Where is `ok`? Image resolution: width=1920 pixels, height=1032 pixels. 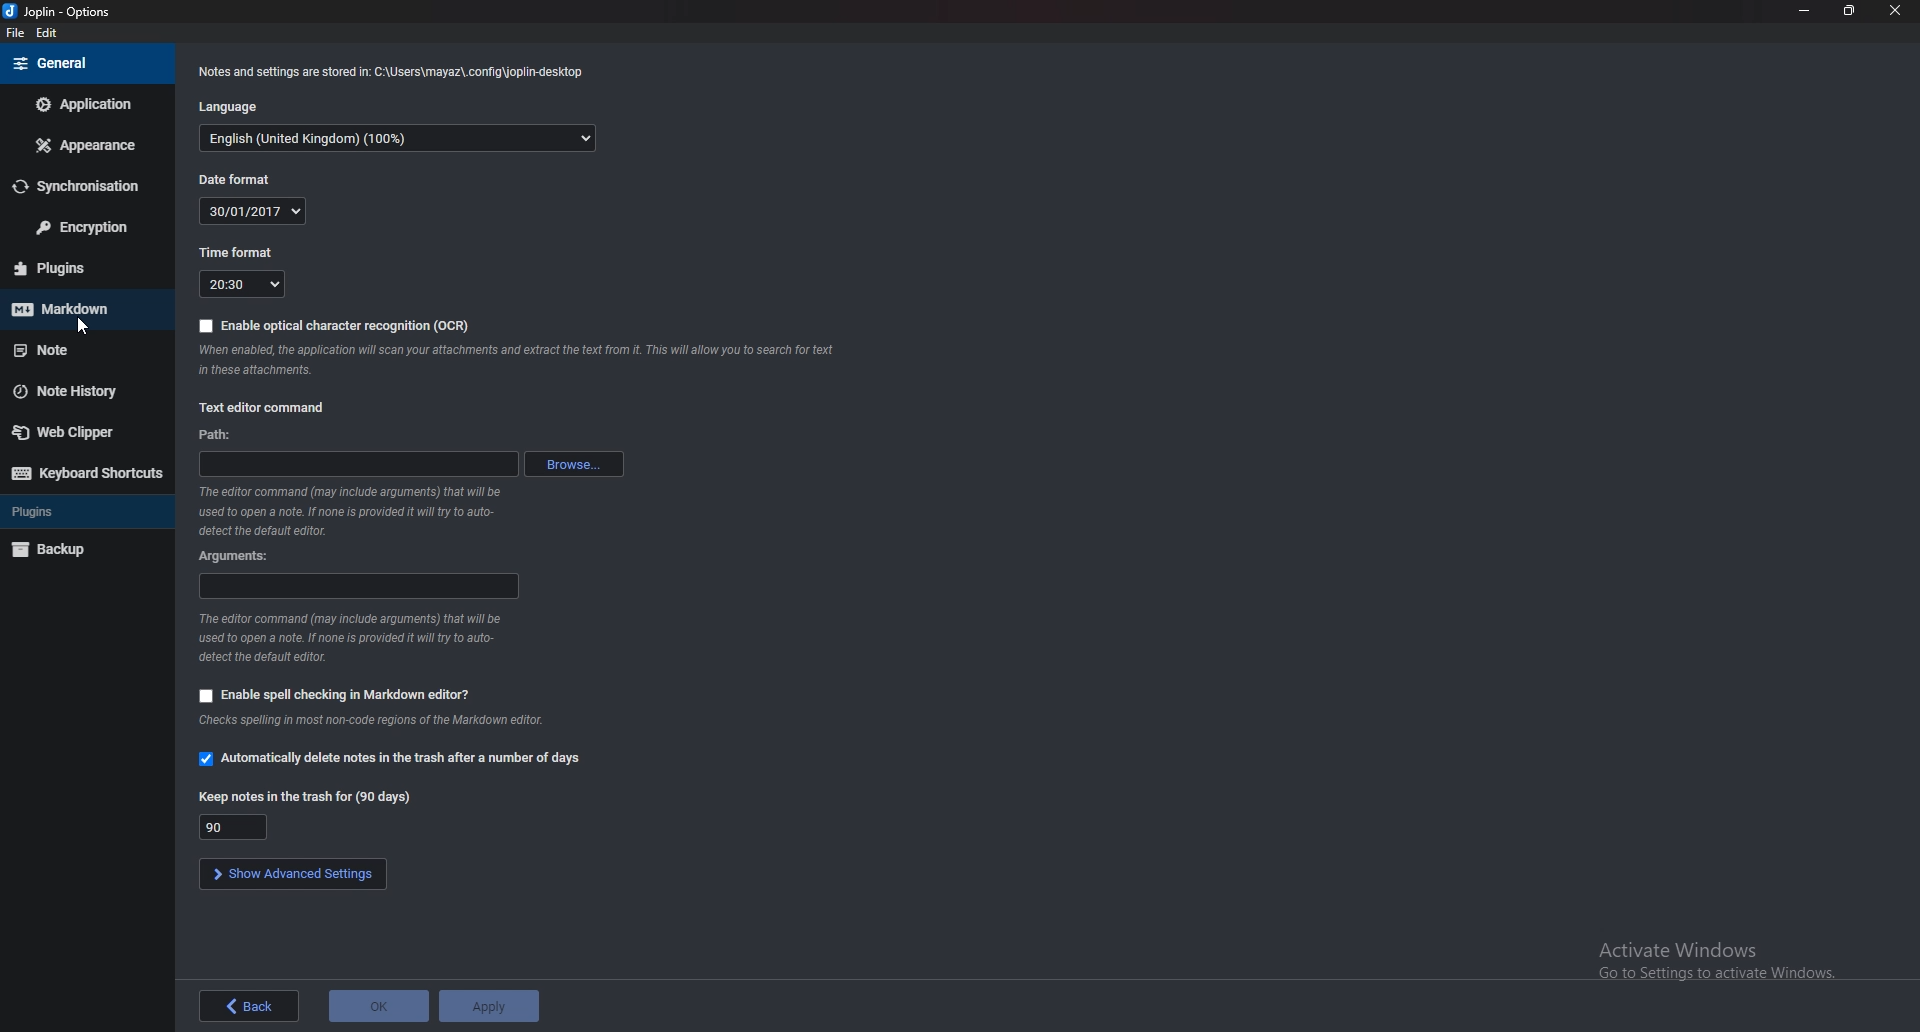
ok is located at coordinates (375, 1006).